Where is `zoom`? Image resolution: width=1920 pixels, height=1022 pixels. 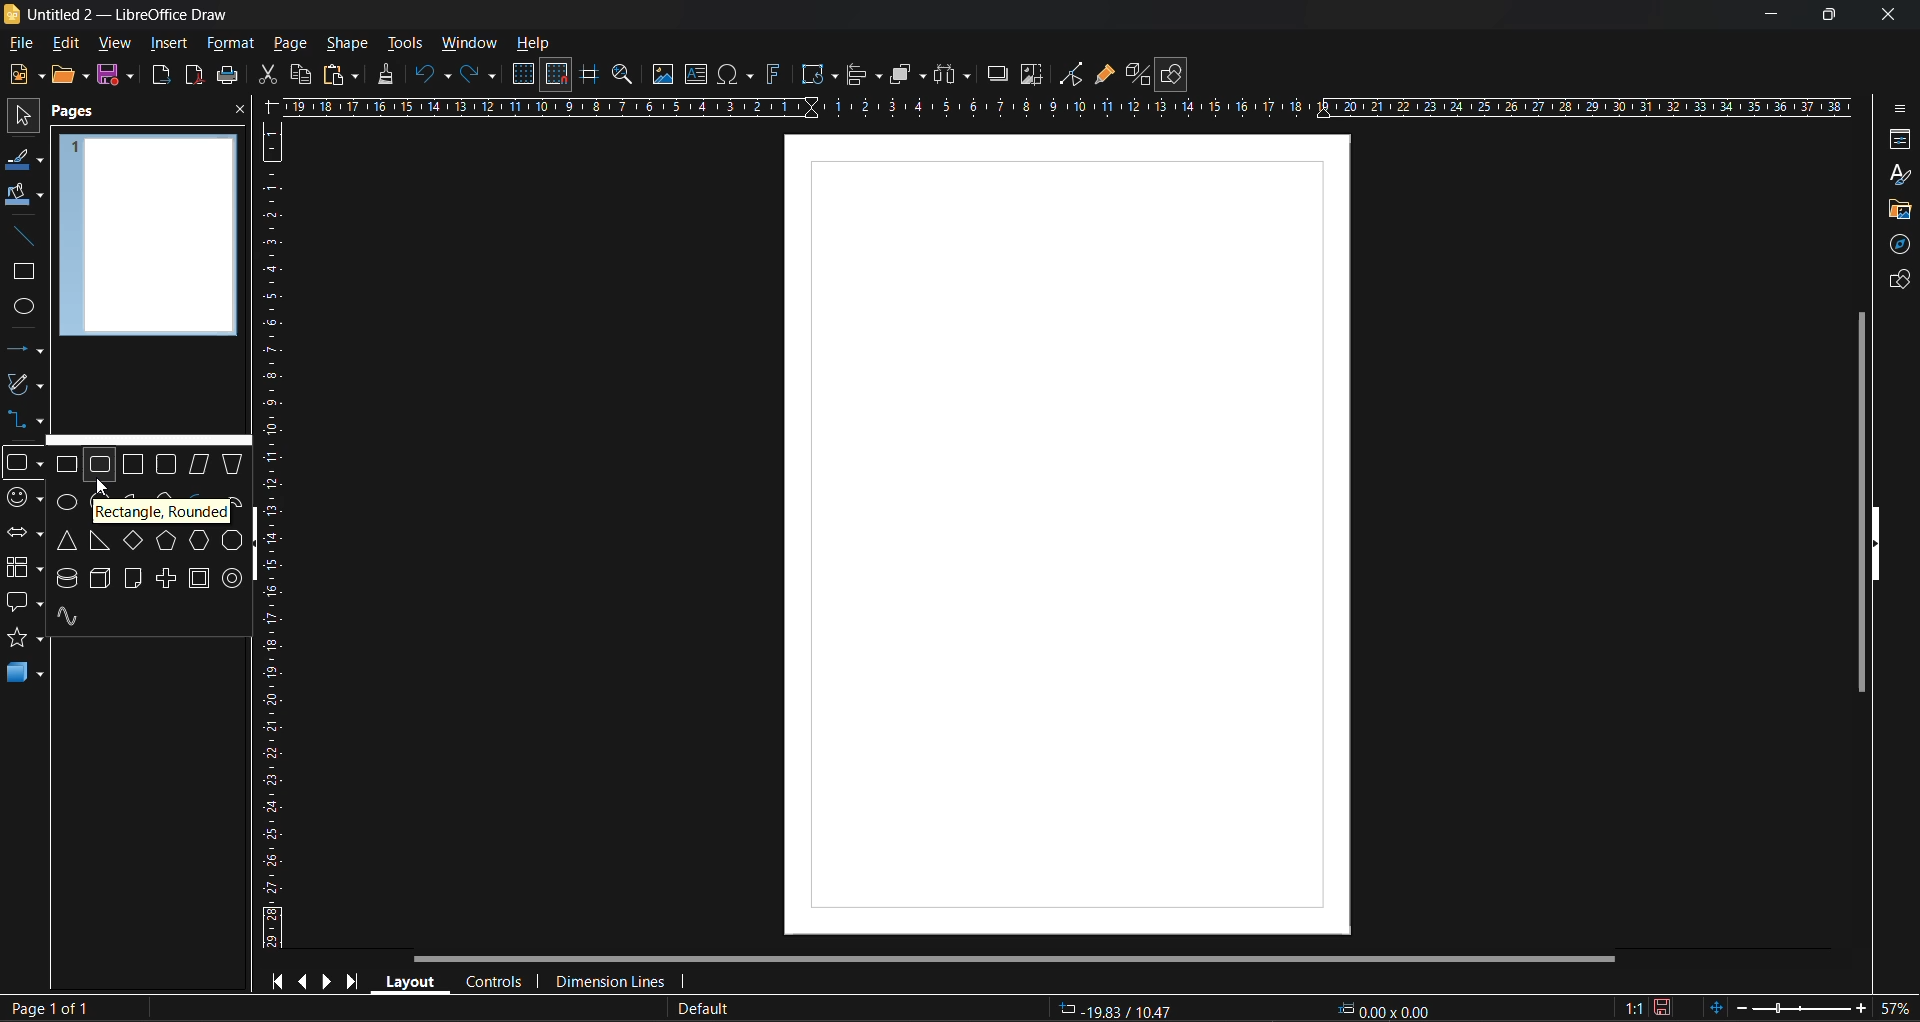 zoom is located at coordinates (625, 77).